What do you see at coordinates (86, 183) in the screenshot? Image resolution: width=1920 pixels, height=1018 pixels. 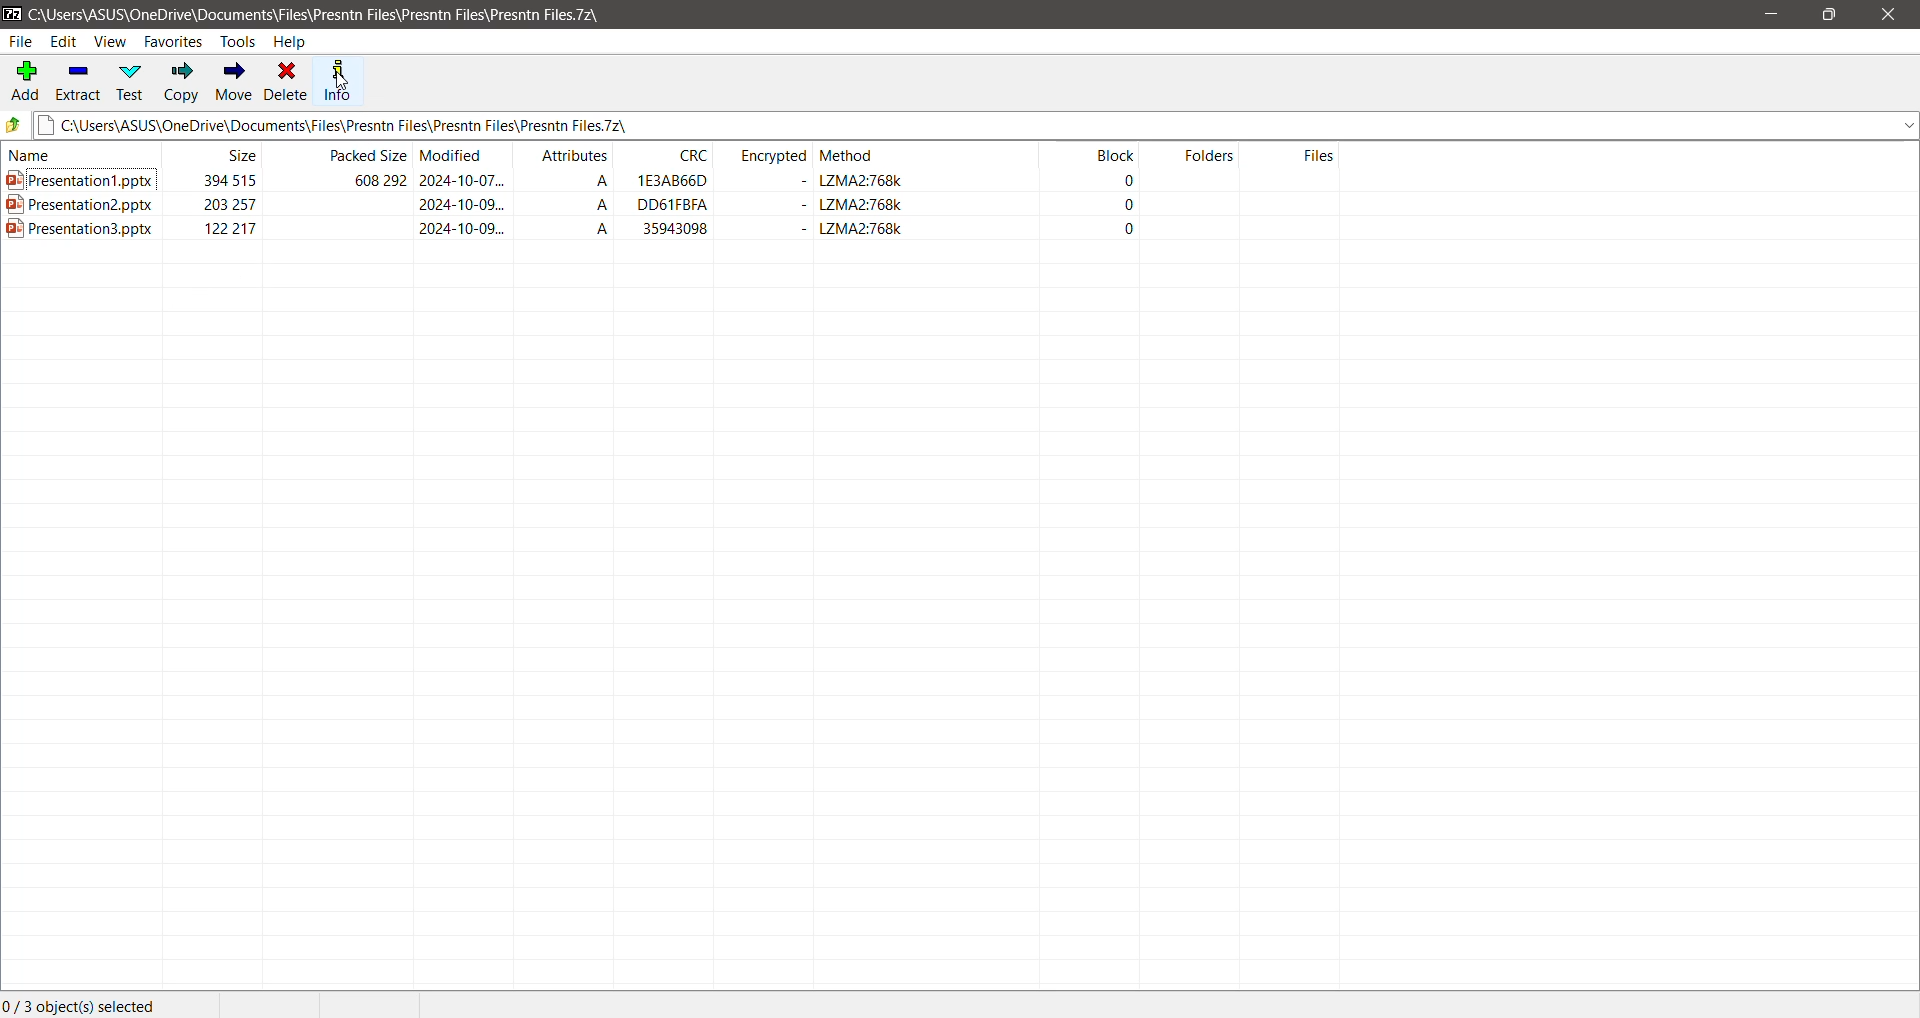 I see `prescniauon 1.ppix` at bounding box center [86, 183].